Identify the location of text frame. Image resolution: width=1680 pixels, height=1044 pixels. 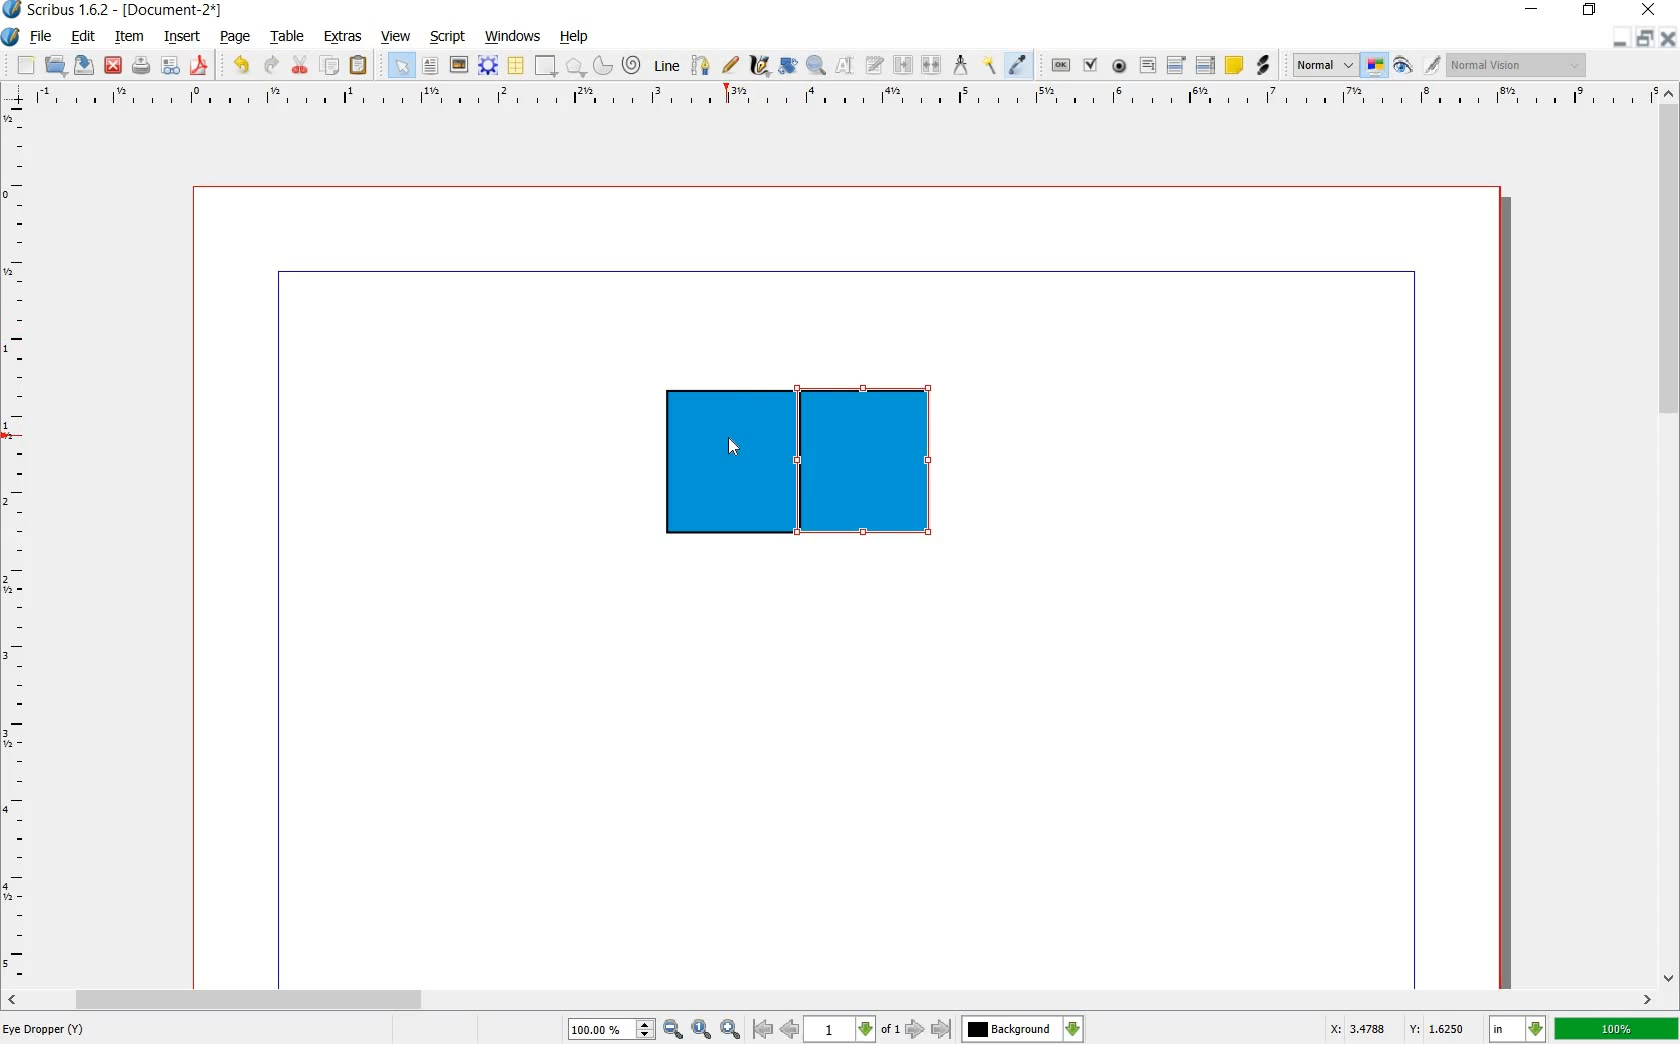
(430, 67).